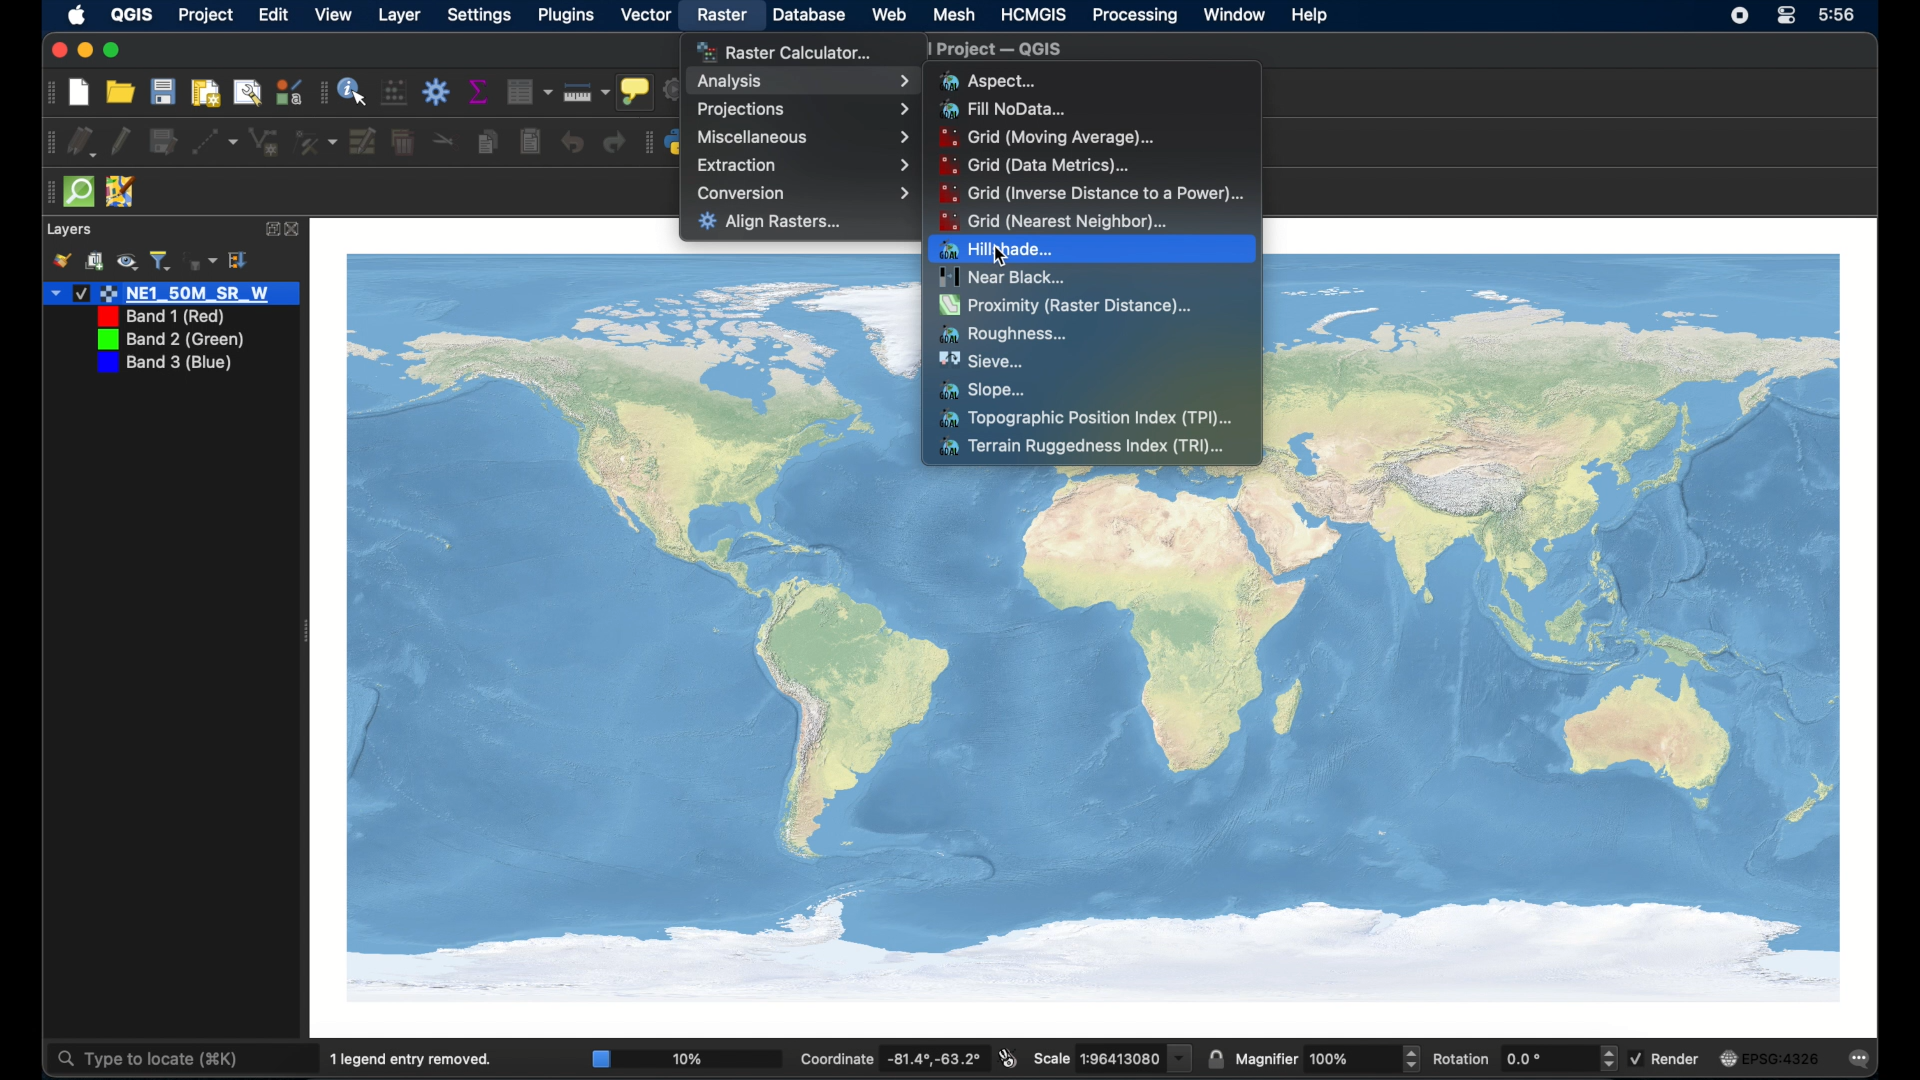  Describe the element at coordinates (205, 92) in the screenshot. I see `open print layout` at that location.